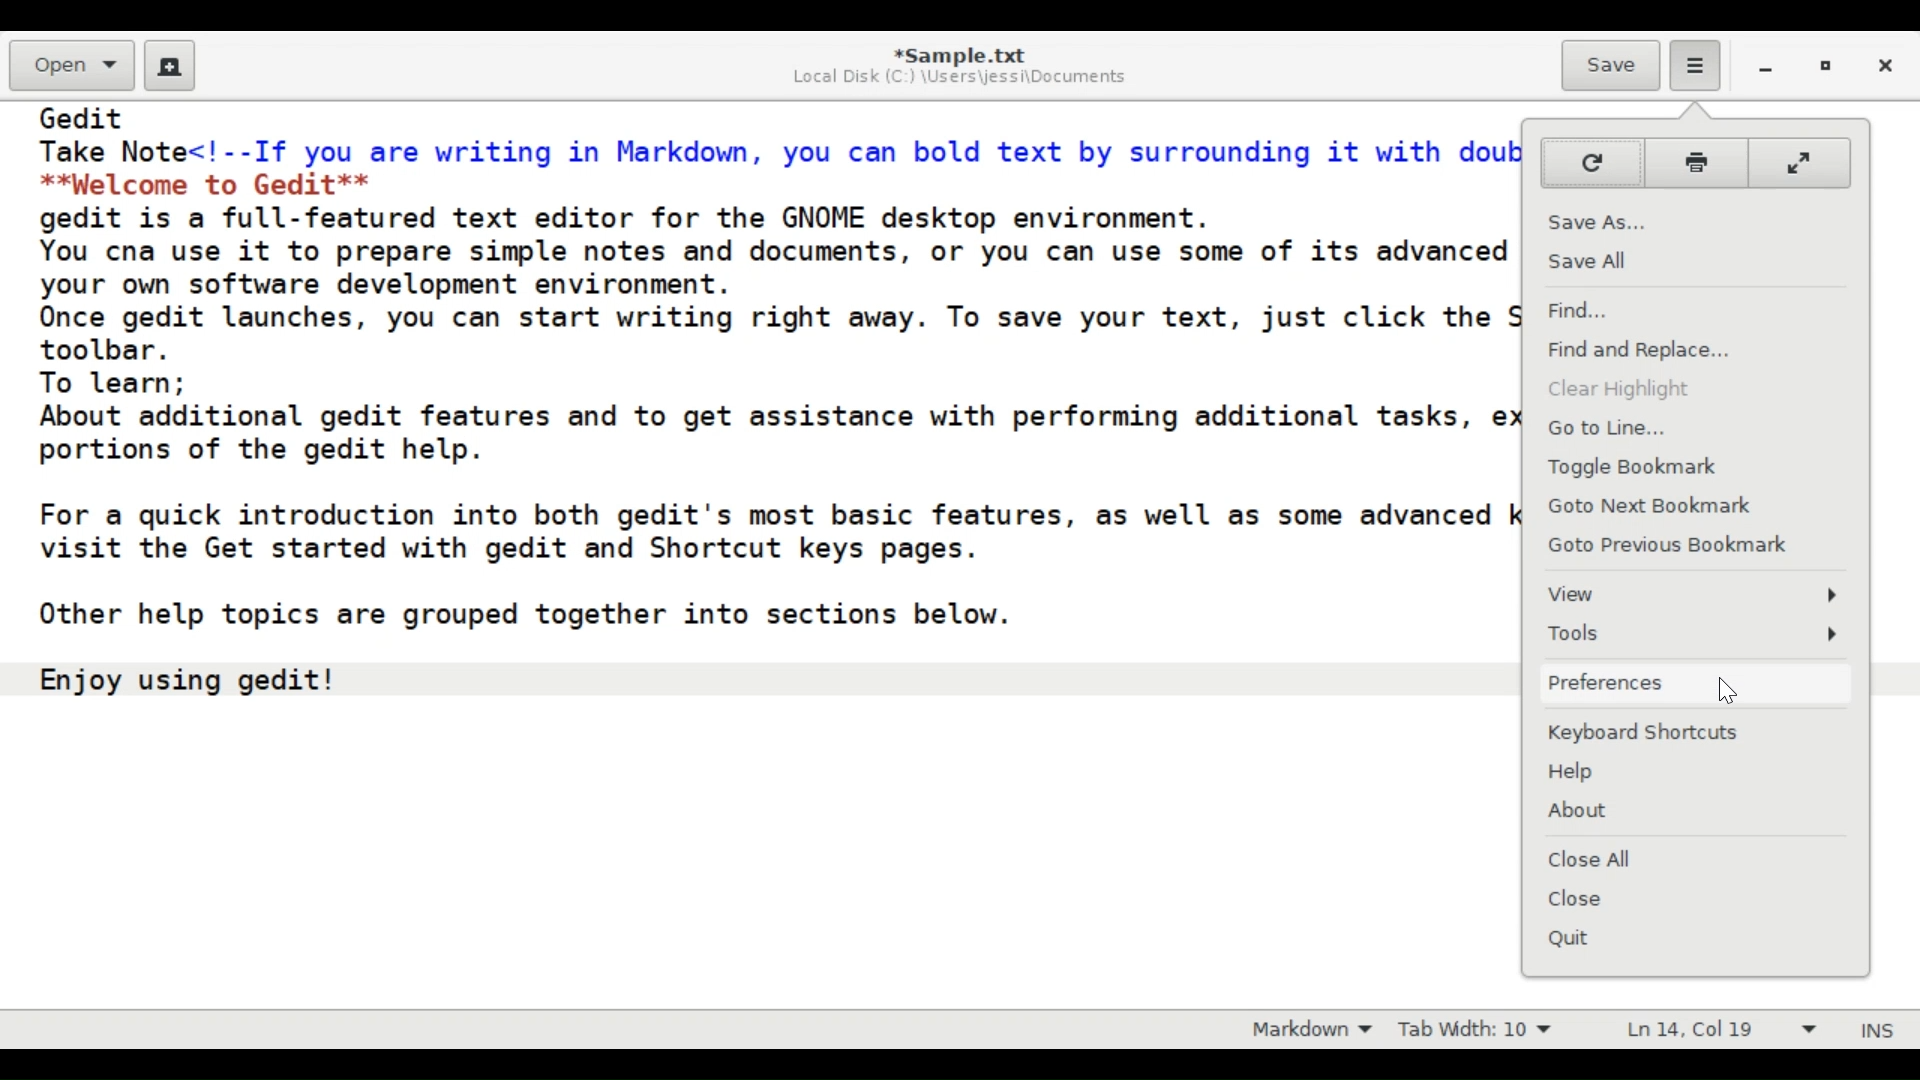 This screenshot has width=1920, height=1080. Describe the element at coordinates (1730, 695) in the screenshot. I see `Cursor` at that location.